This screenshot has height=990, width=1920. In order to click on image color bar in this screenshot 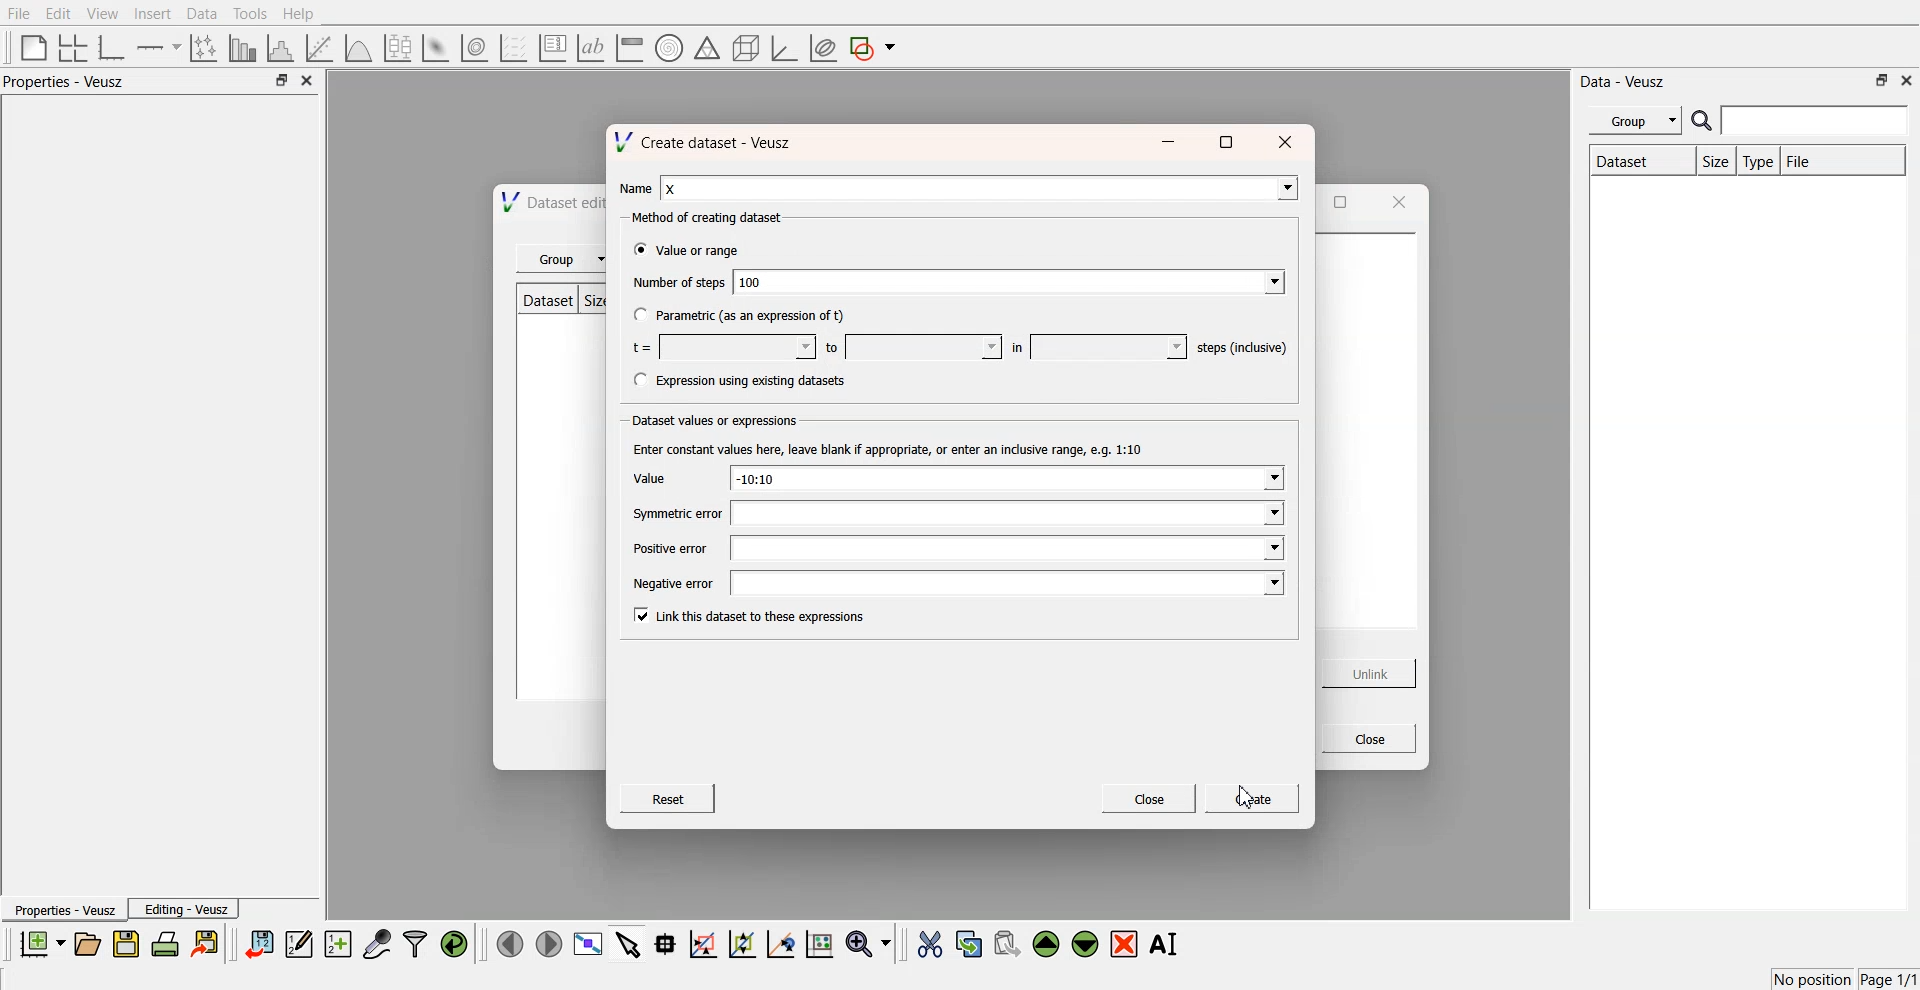, I will do `click(629, 49)`.